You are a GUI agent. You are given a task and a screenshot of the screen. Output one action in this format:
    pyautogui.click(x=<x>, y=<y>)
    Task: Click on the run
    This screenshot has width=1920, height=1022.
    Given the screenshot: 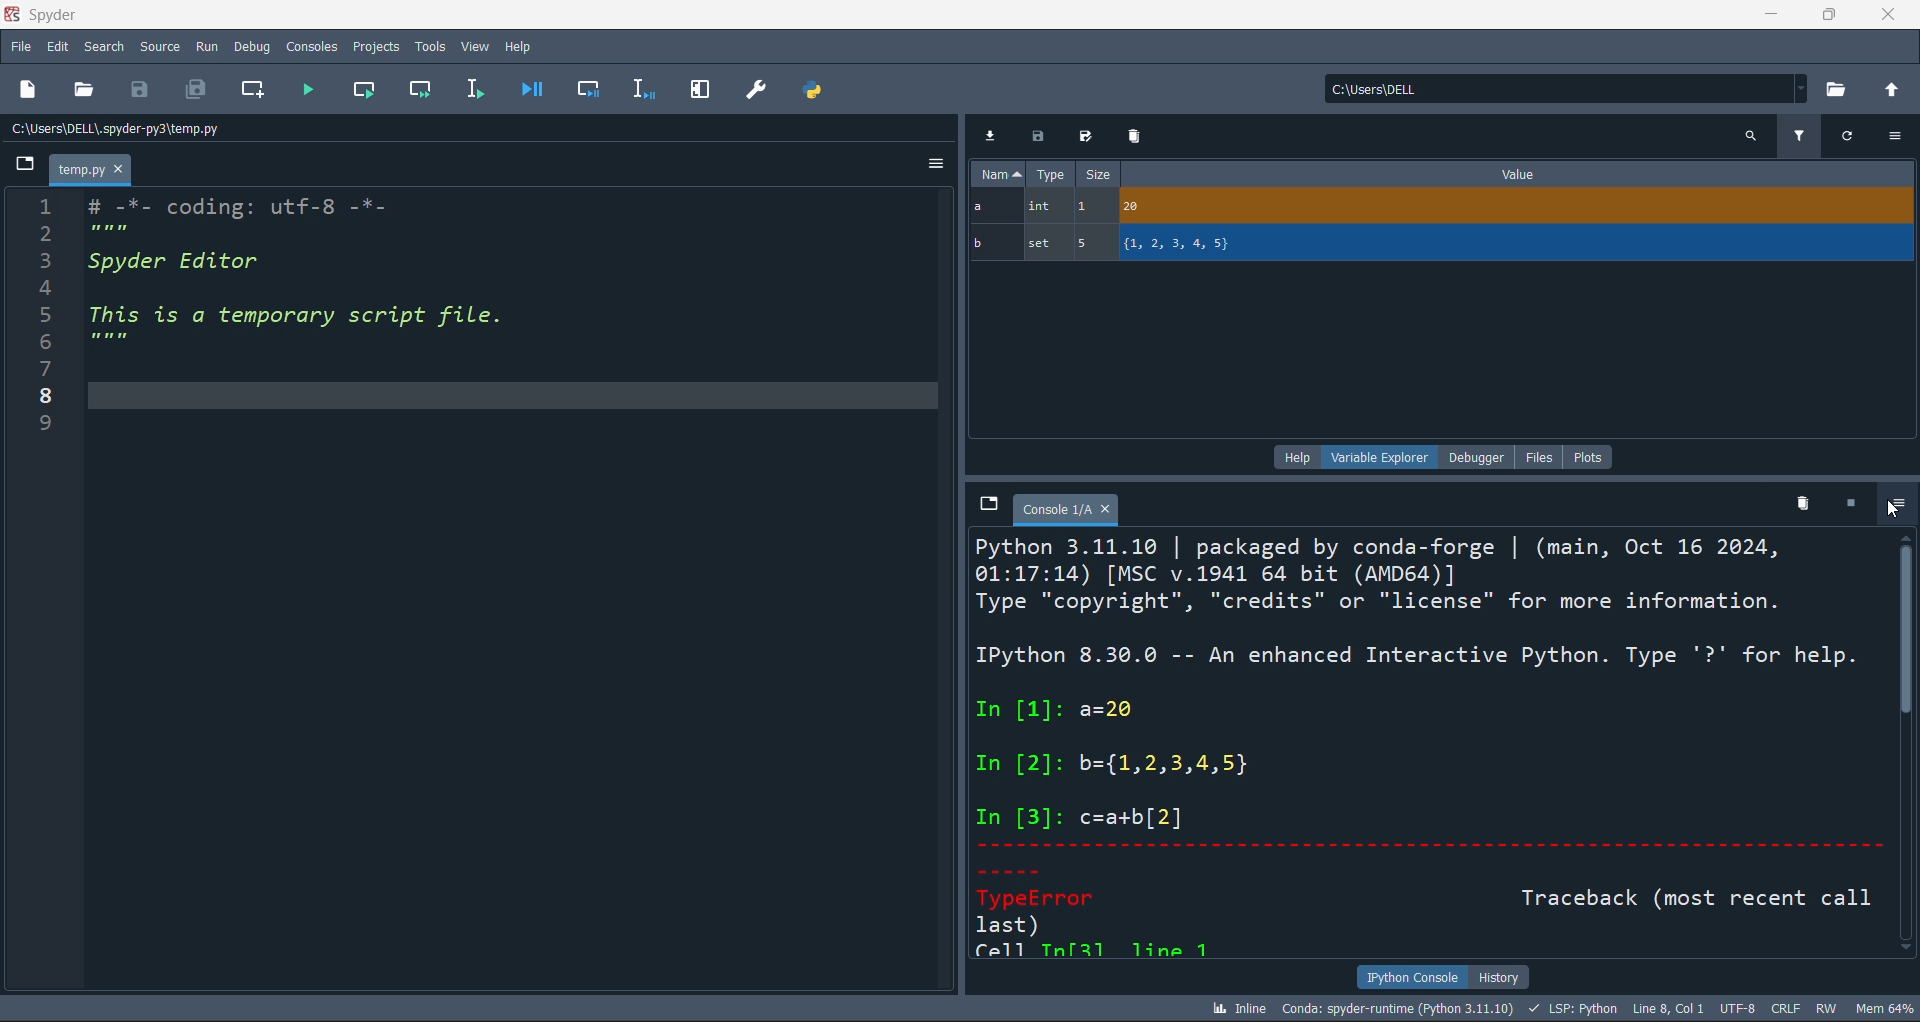 What is the action you would take?
    pyautogui.click(x=204, y=46)
    